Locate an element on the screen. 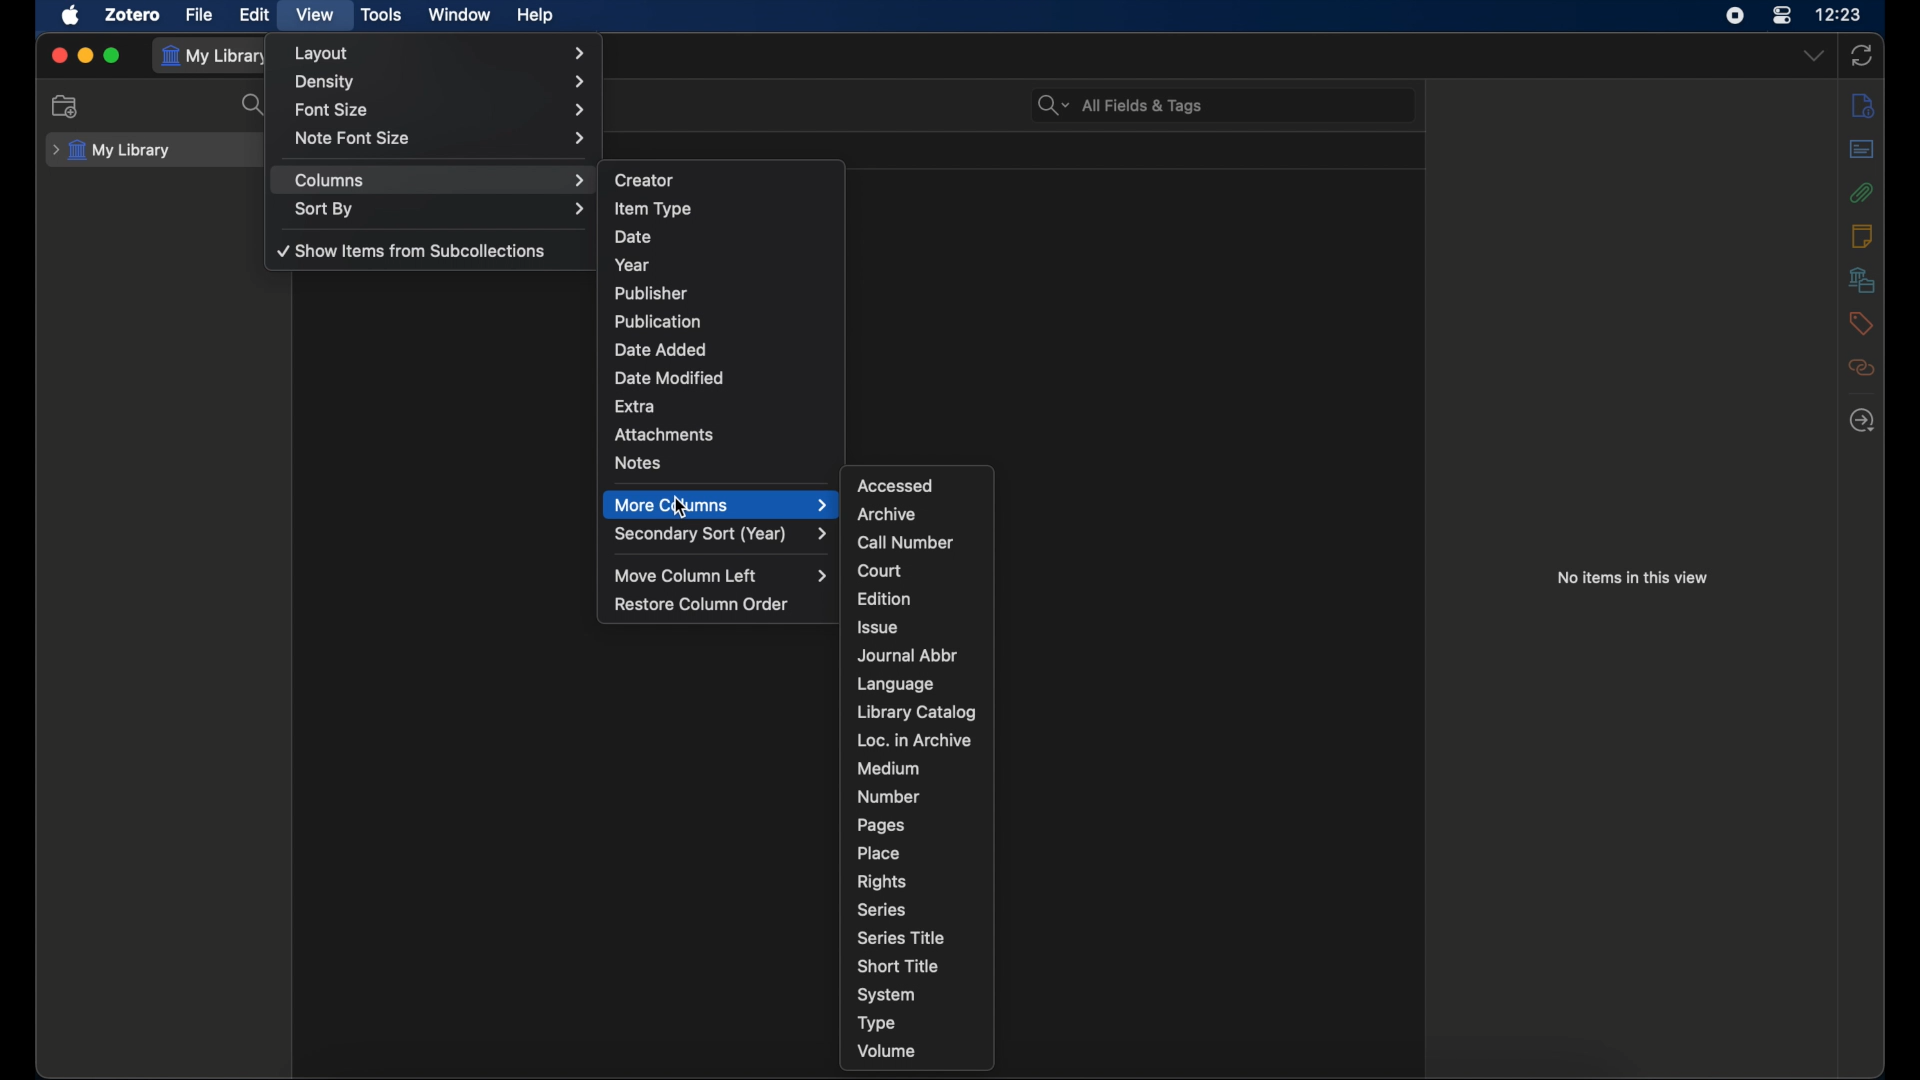 The height and width of the screenshot is (1080, 1920). window is located at coordinates (461, 15).